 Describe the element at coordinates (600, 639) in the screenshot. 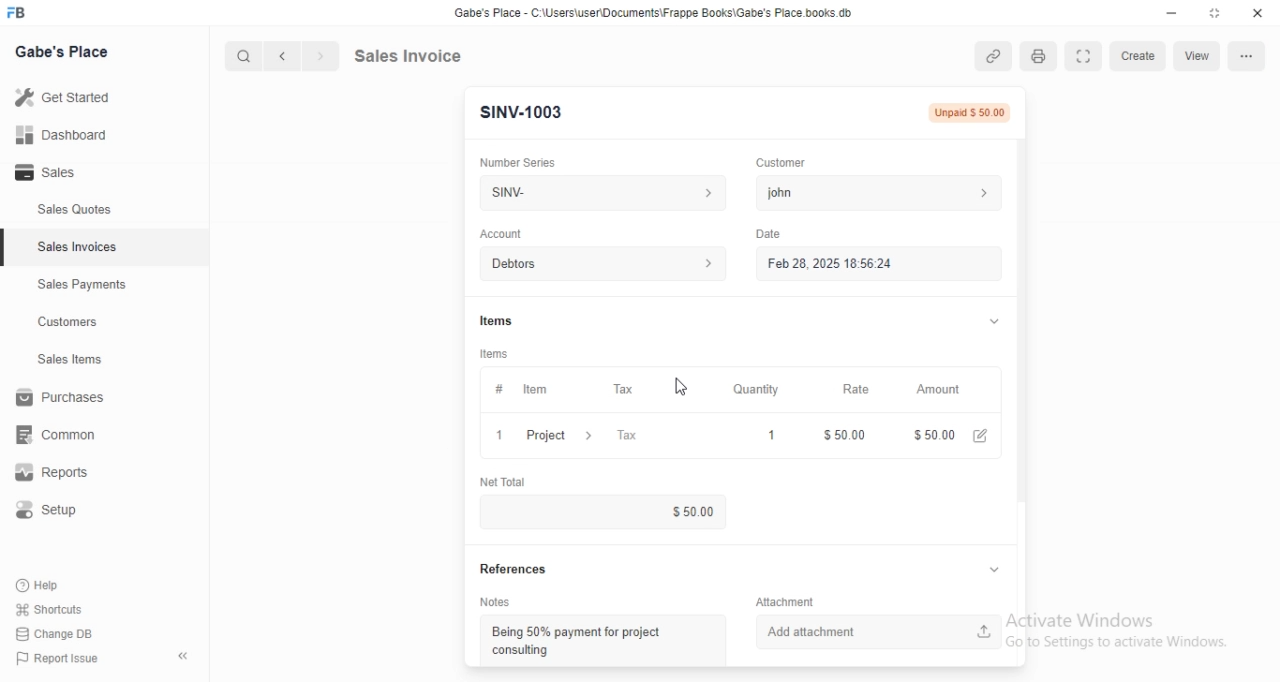

I see `Being 50% payment for project consulting` at that location.